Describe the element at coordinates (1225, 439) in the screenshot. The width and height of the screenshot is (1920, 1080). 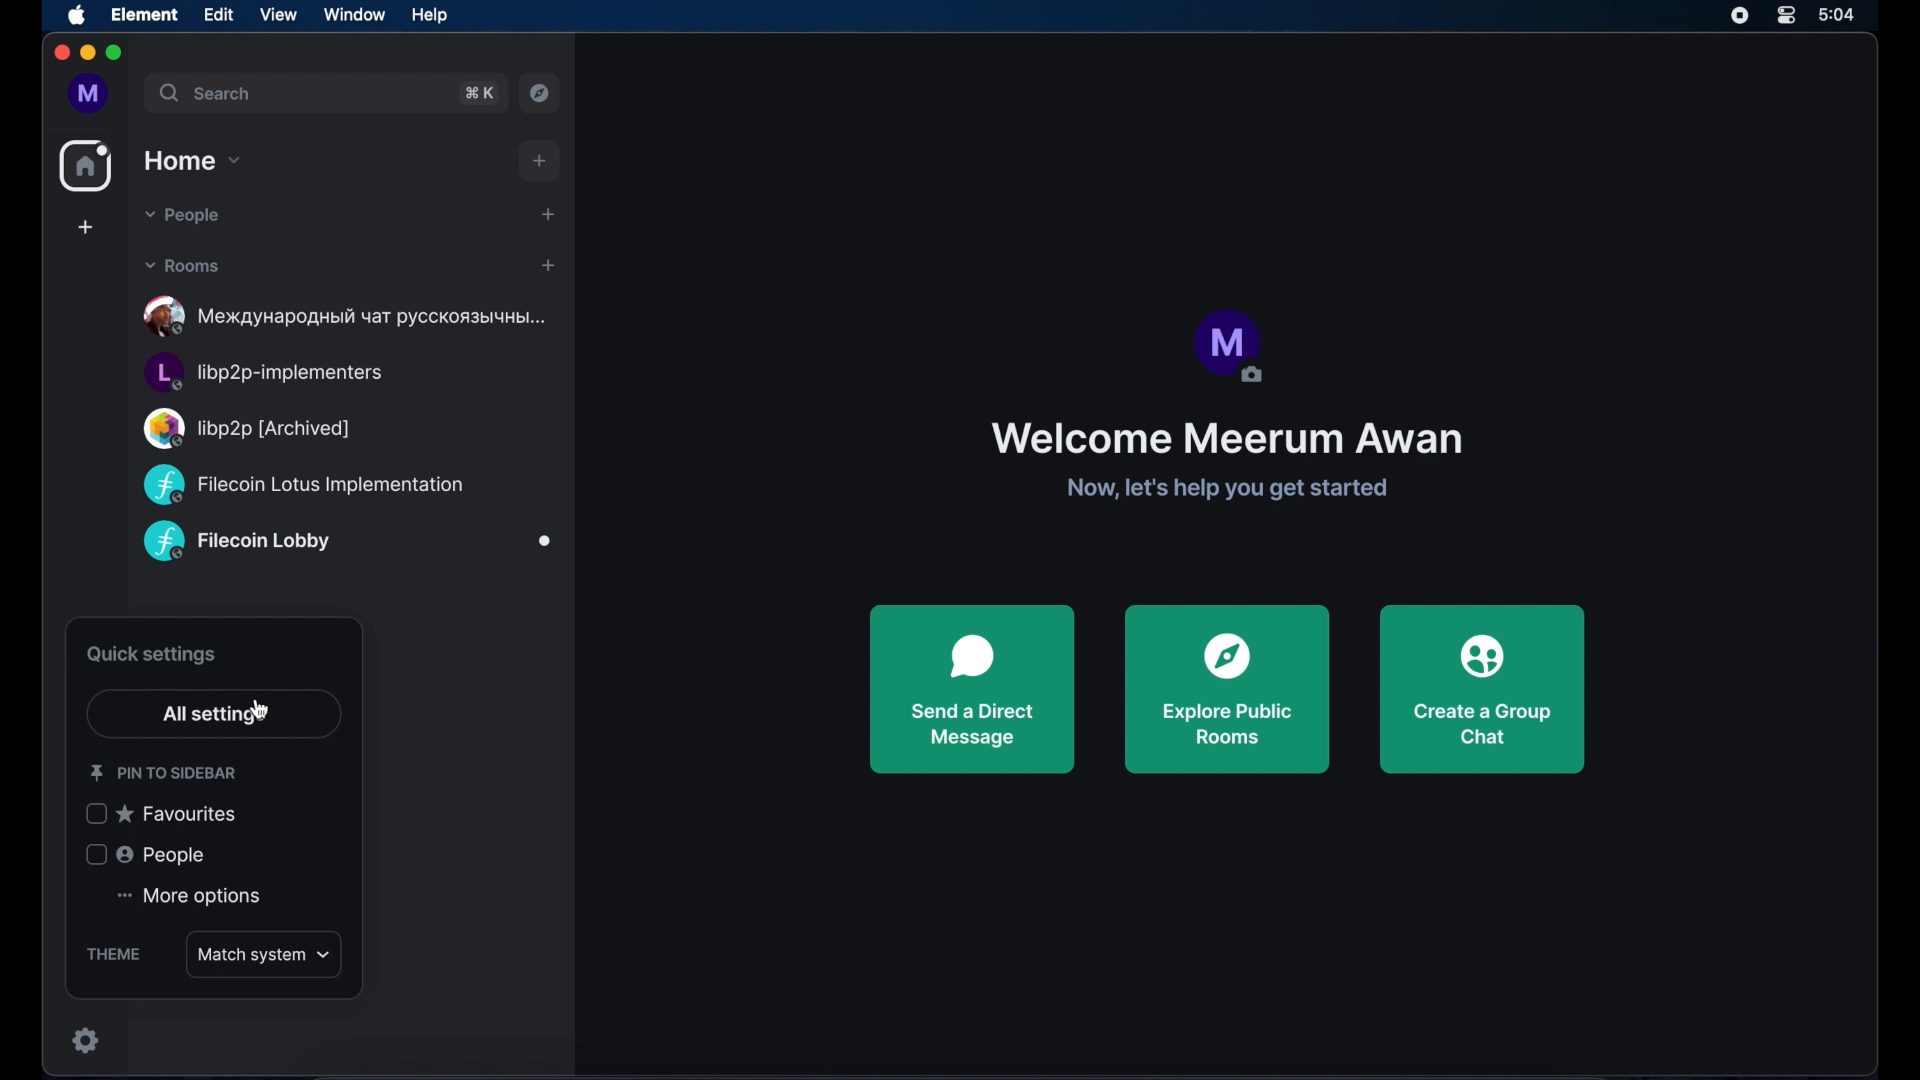
I see `welcome meerut awan` at that location.